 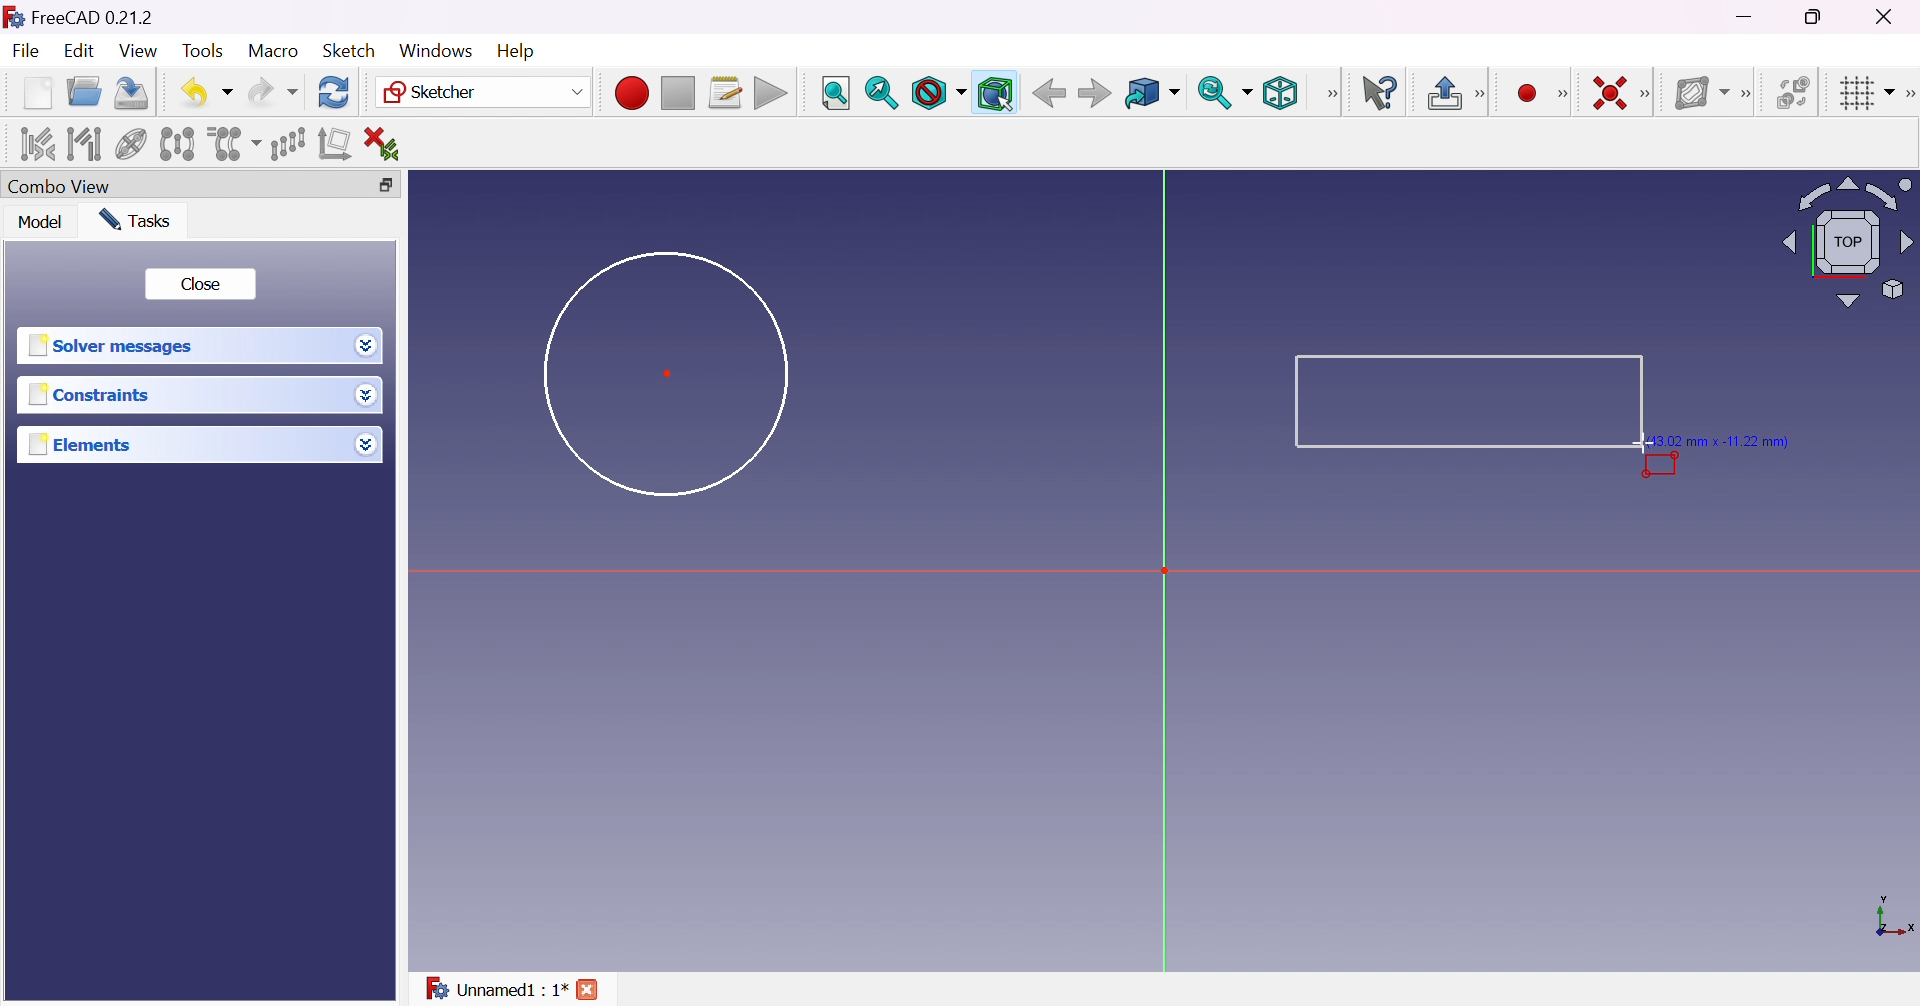 What do you see at coordinates (1333, 93) in the screenshot?
I see `View` at bounding box center [1333, 93].